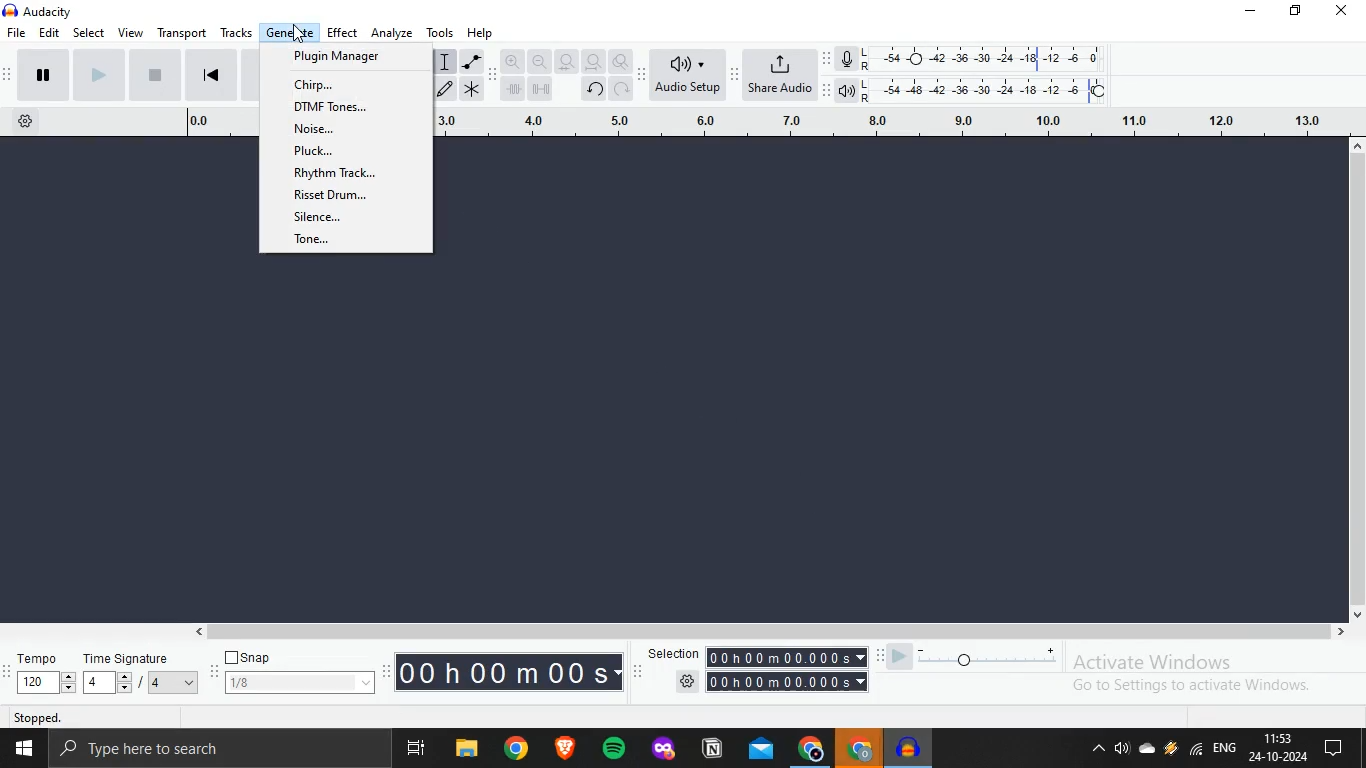  I want to click on Spotify, so click(618, 750).